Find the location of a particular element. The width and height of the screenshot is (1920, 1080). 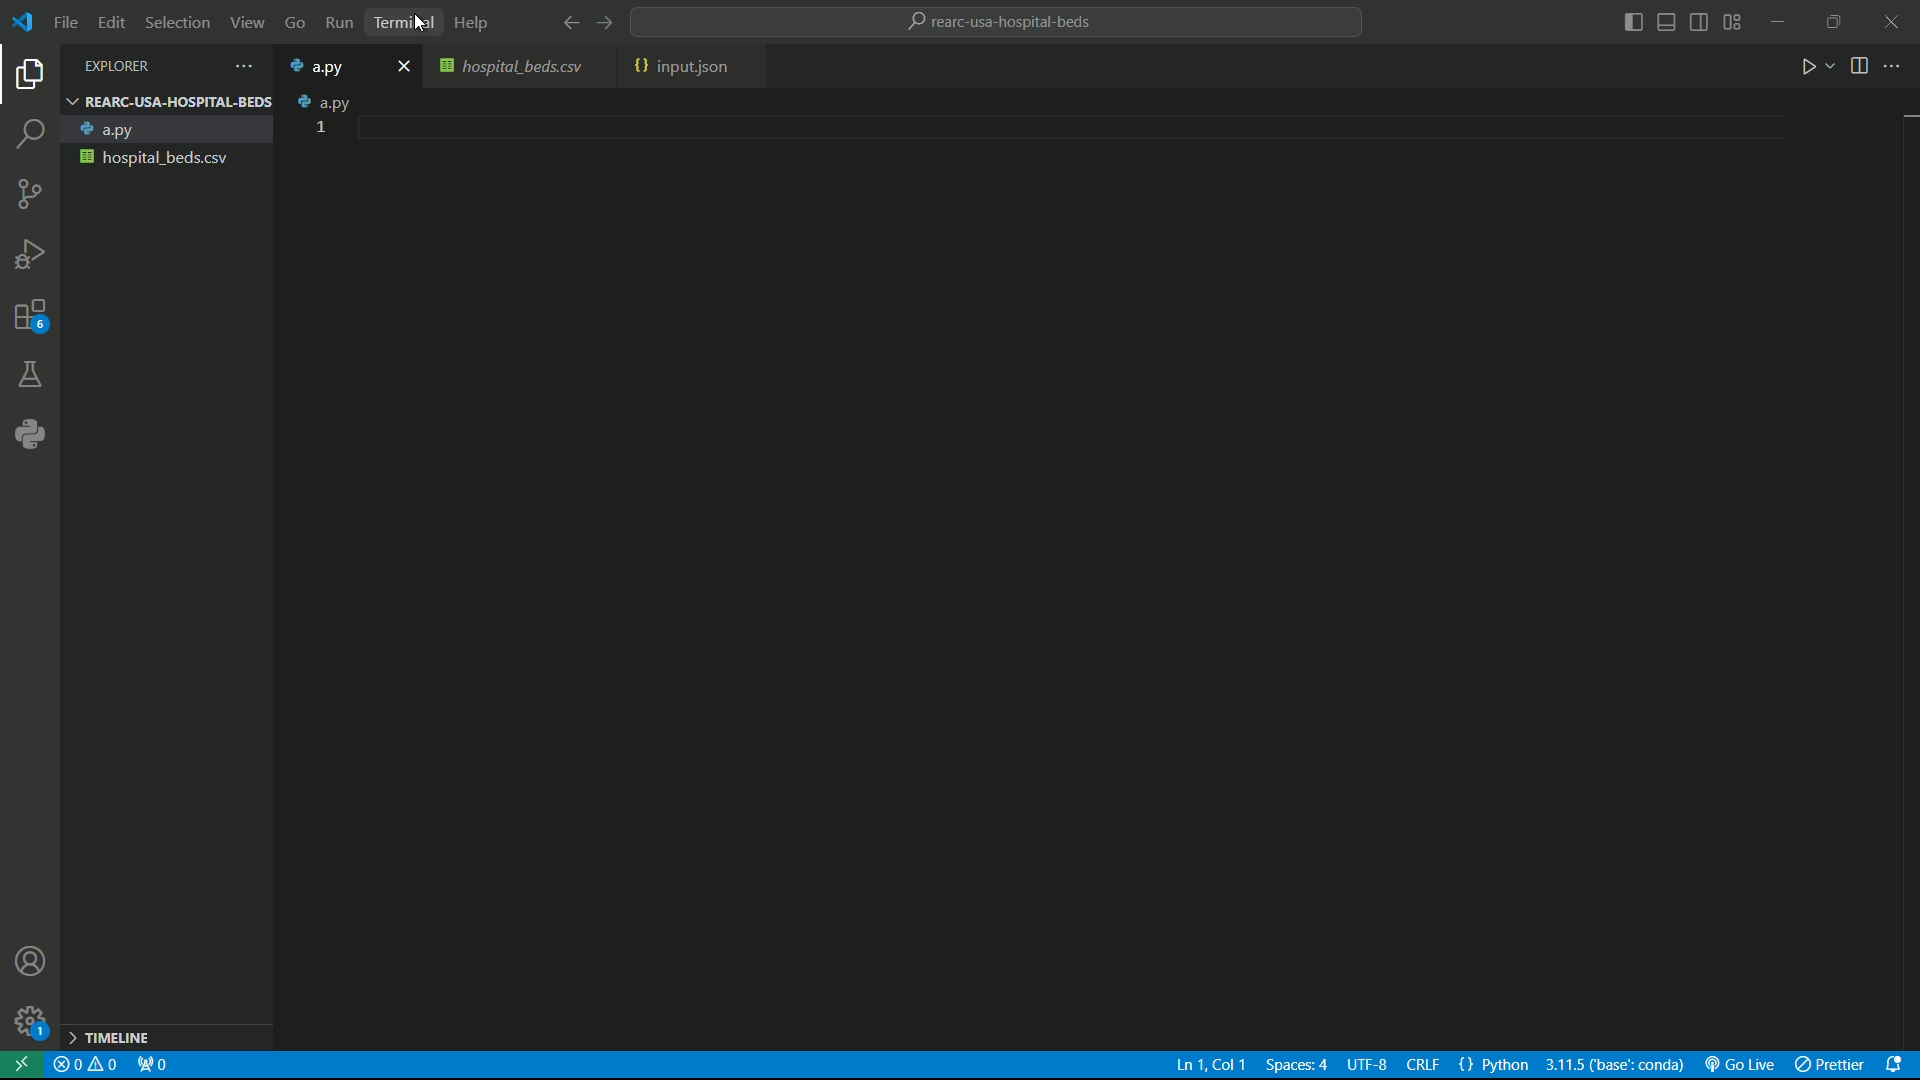

select language mode is located at coordinates (1496, 1065).